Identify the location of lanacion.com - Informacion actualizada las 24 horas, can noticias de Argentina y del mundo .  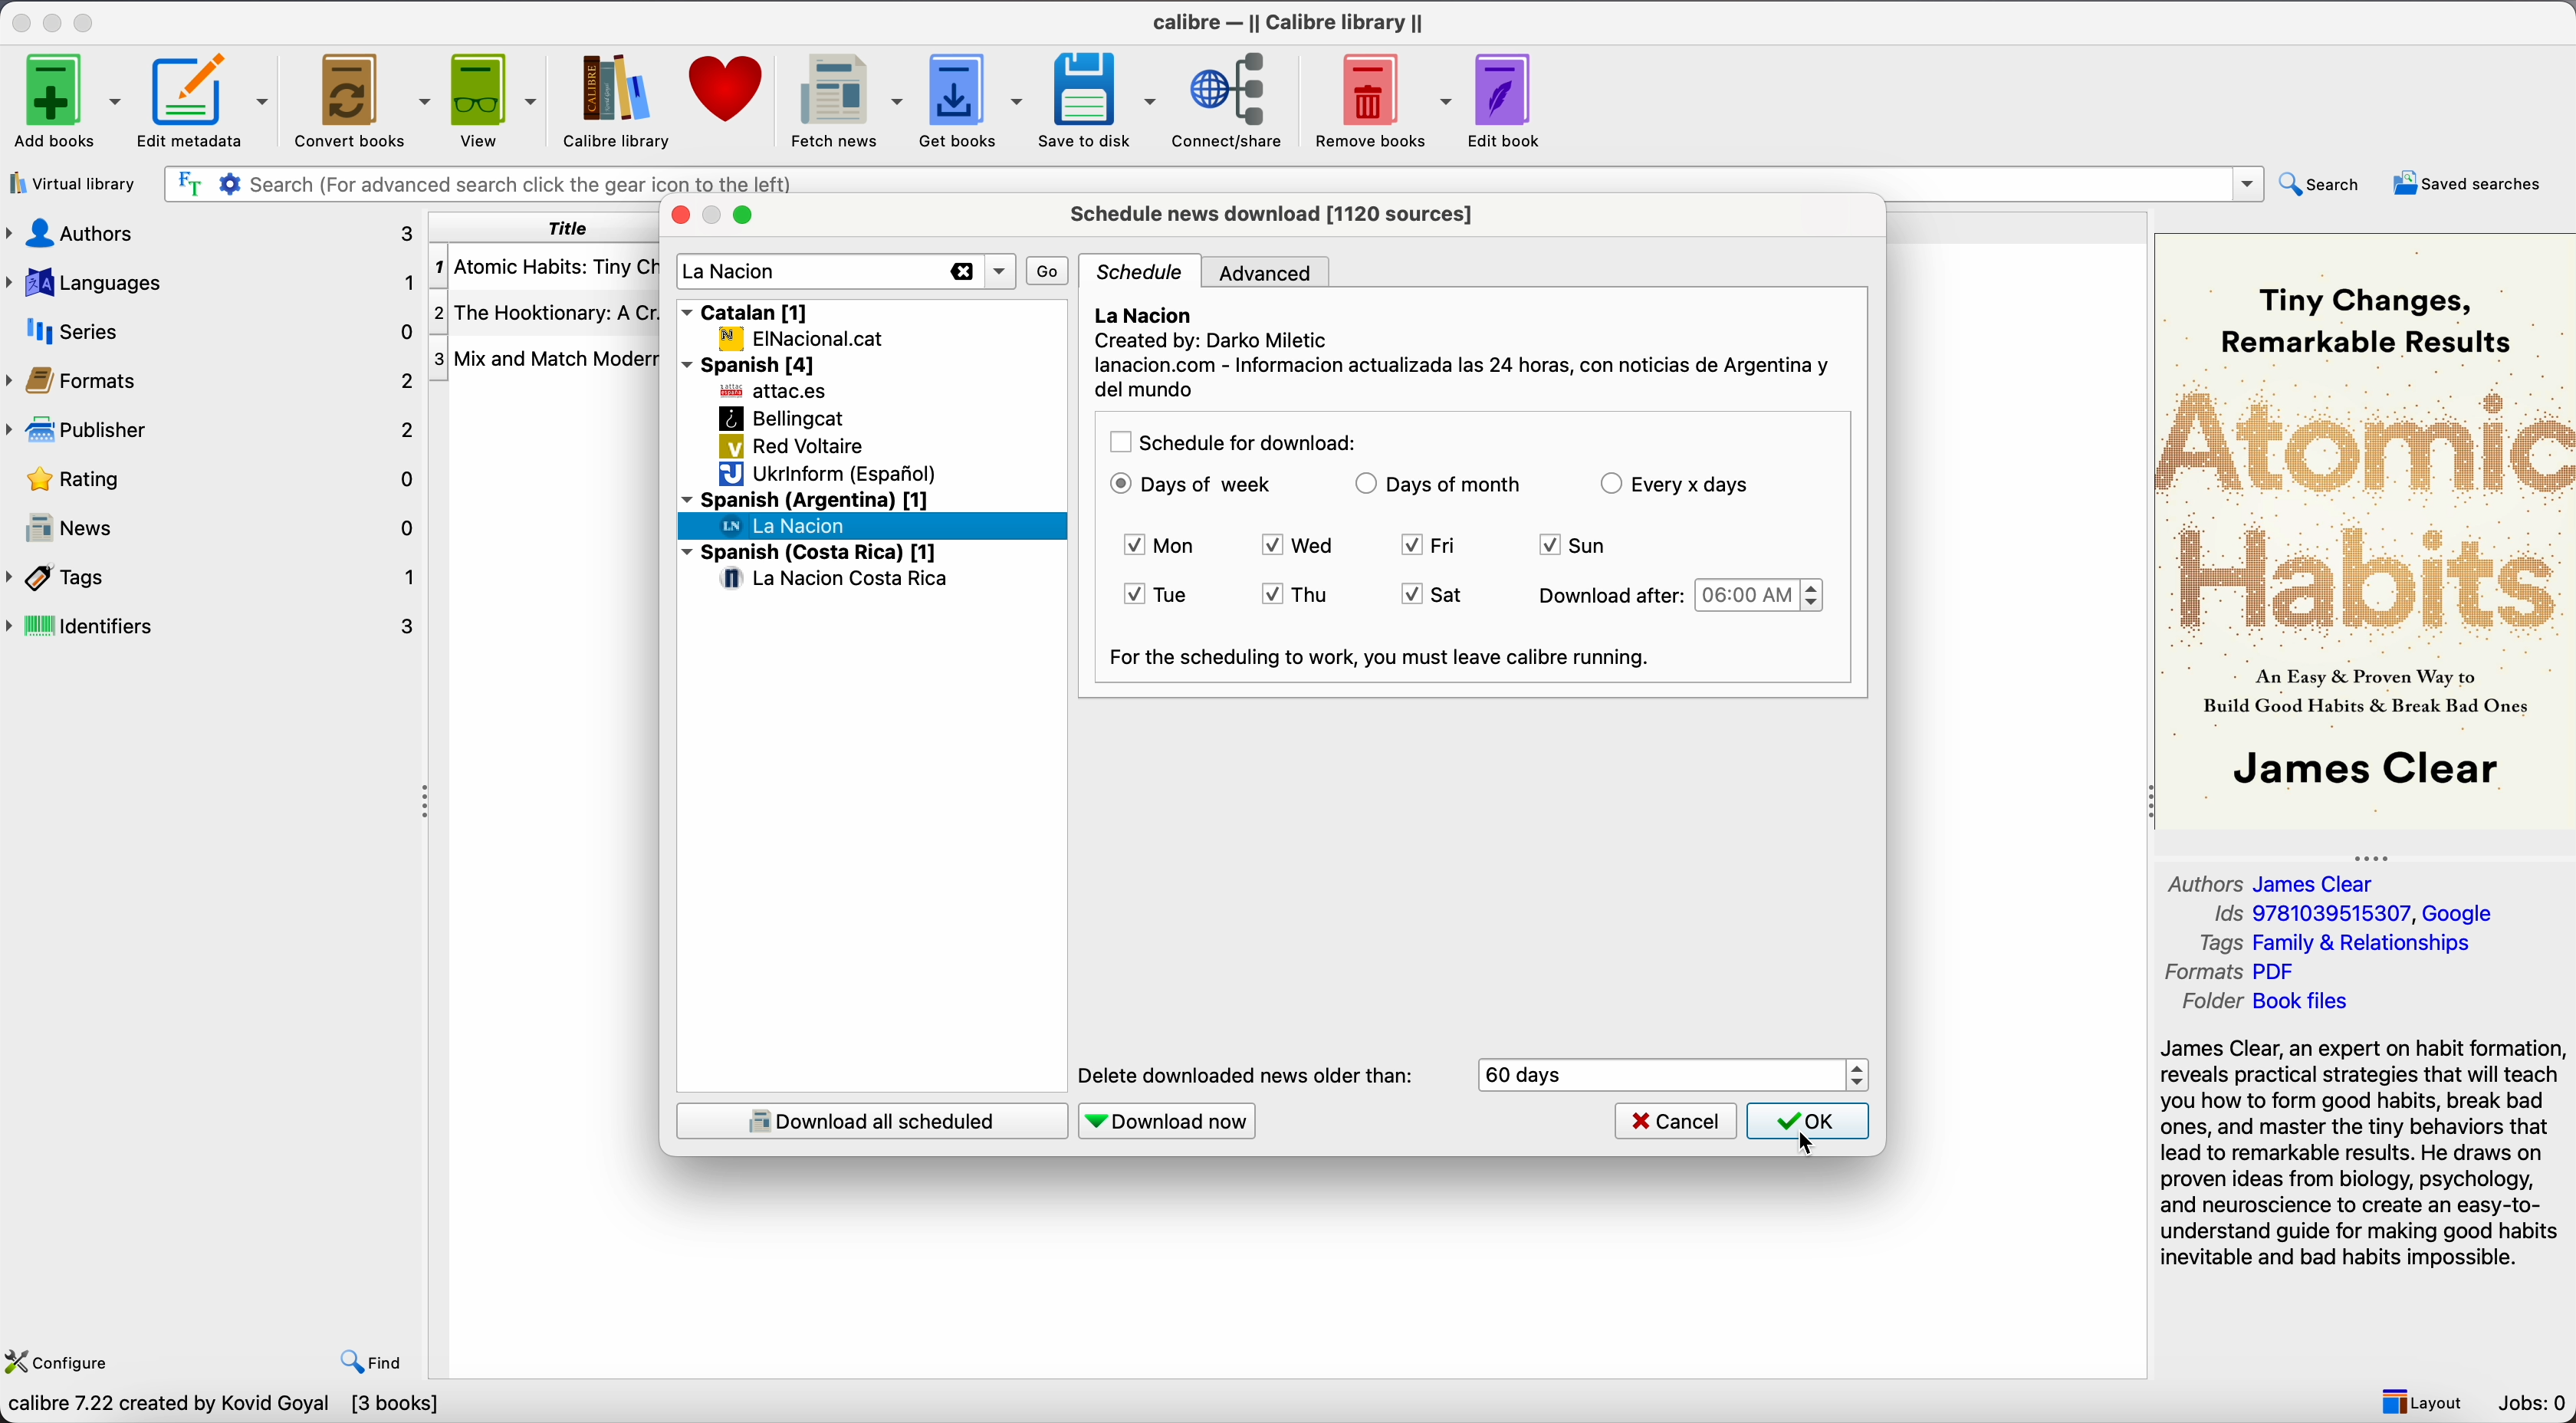
(1463, 379).